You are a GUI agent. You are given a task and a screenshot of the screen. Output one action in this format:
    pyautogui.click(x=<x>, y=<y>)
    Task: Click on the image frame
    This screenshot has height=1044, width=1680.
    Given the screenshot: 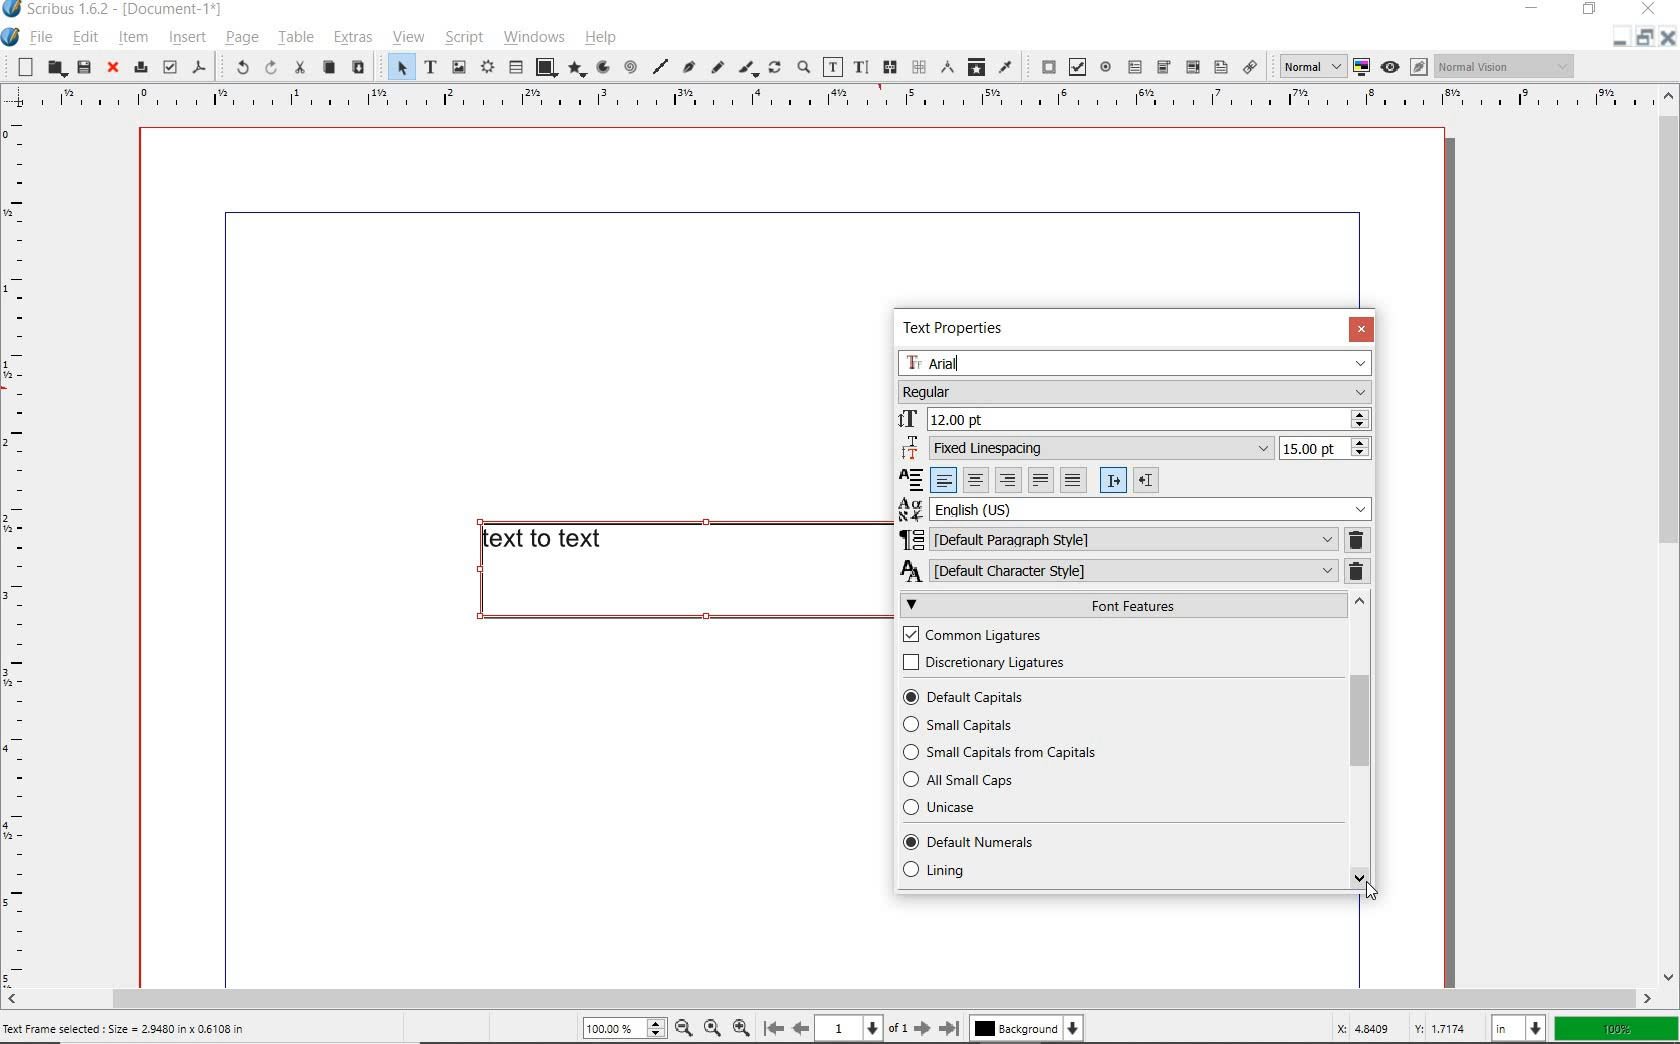 What is the action you would take?
    pyautogui.click(x=460, y=67)
    